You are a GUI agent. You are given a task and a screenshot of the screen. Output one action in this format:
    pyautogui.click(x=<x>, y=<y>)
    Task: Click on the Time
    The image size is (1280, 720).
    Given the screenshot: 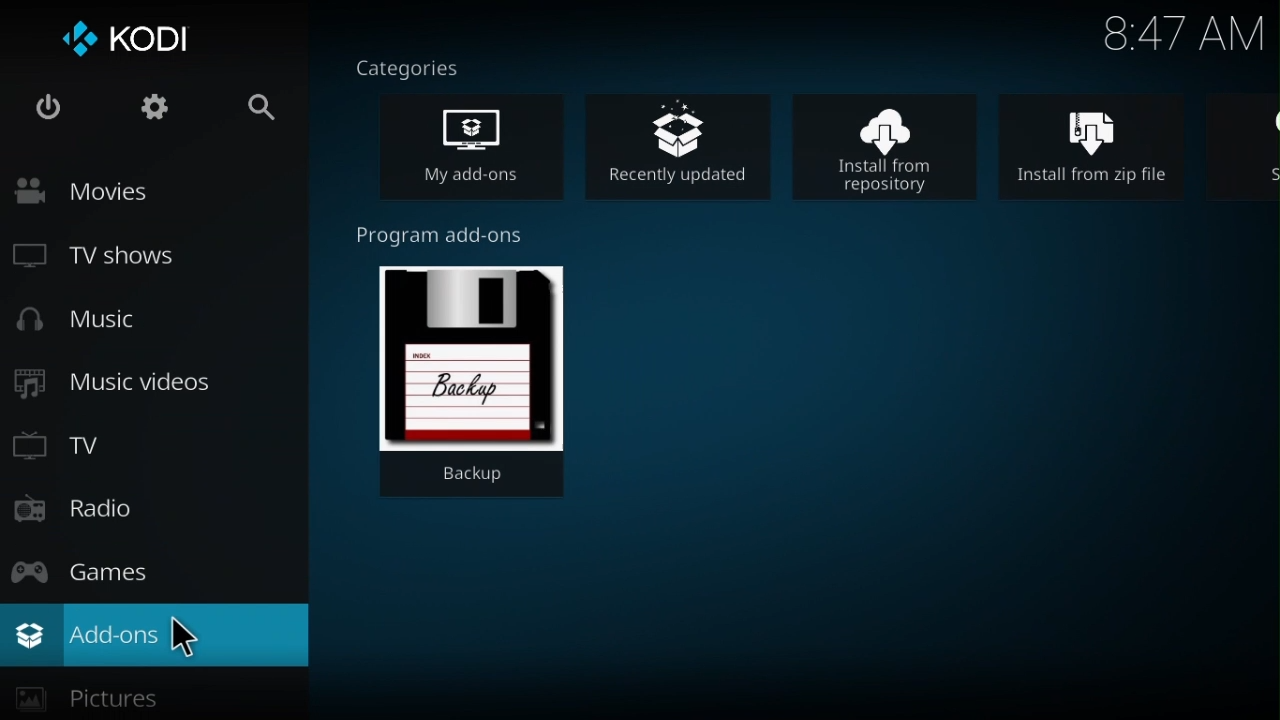 What is the action you would take?
    pyautogui.click(x=1183, y=36)
    